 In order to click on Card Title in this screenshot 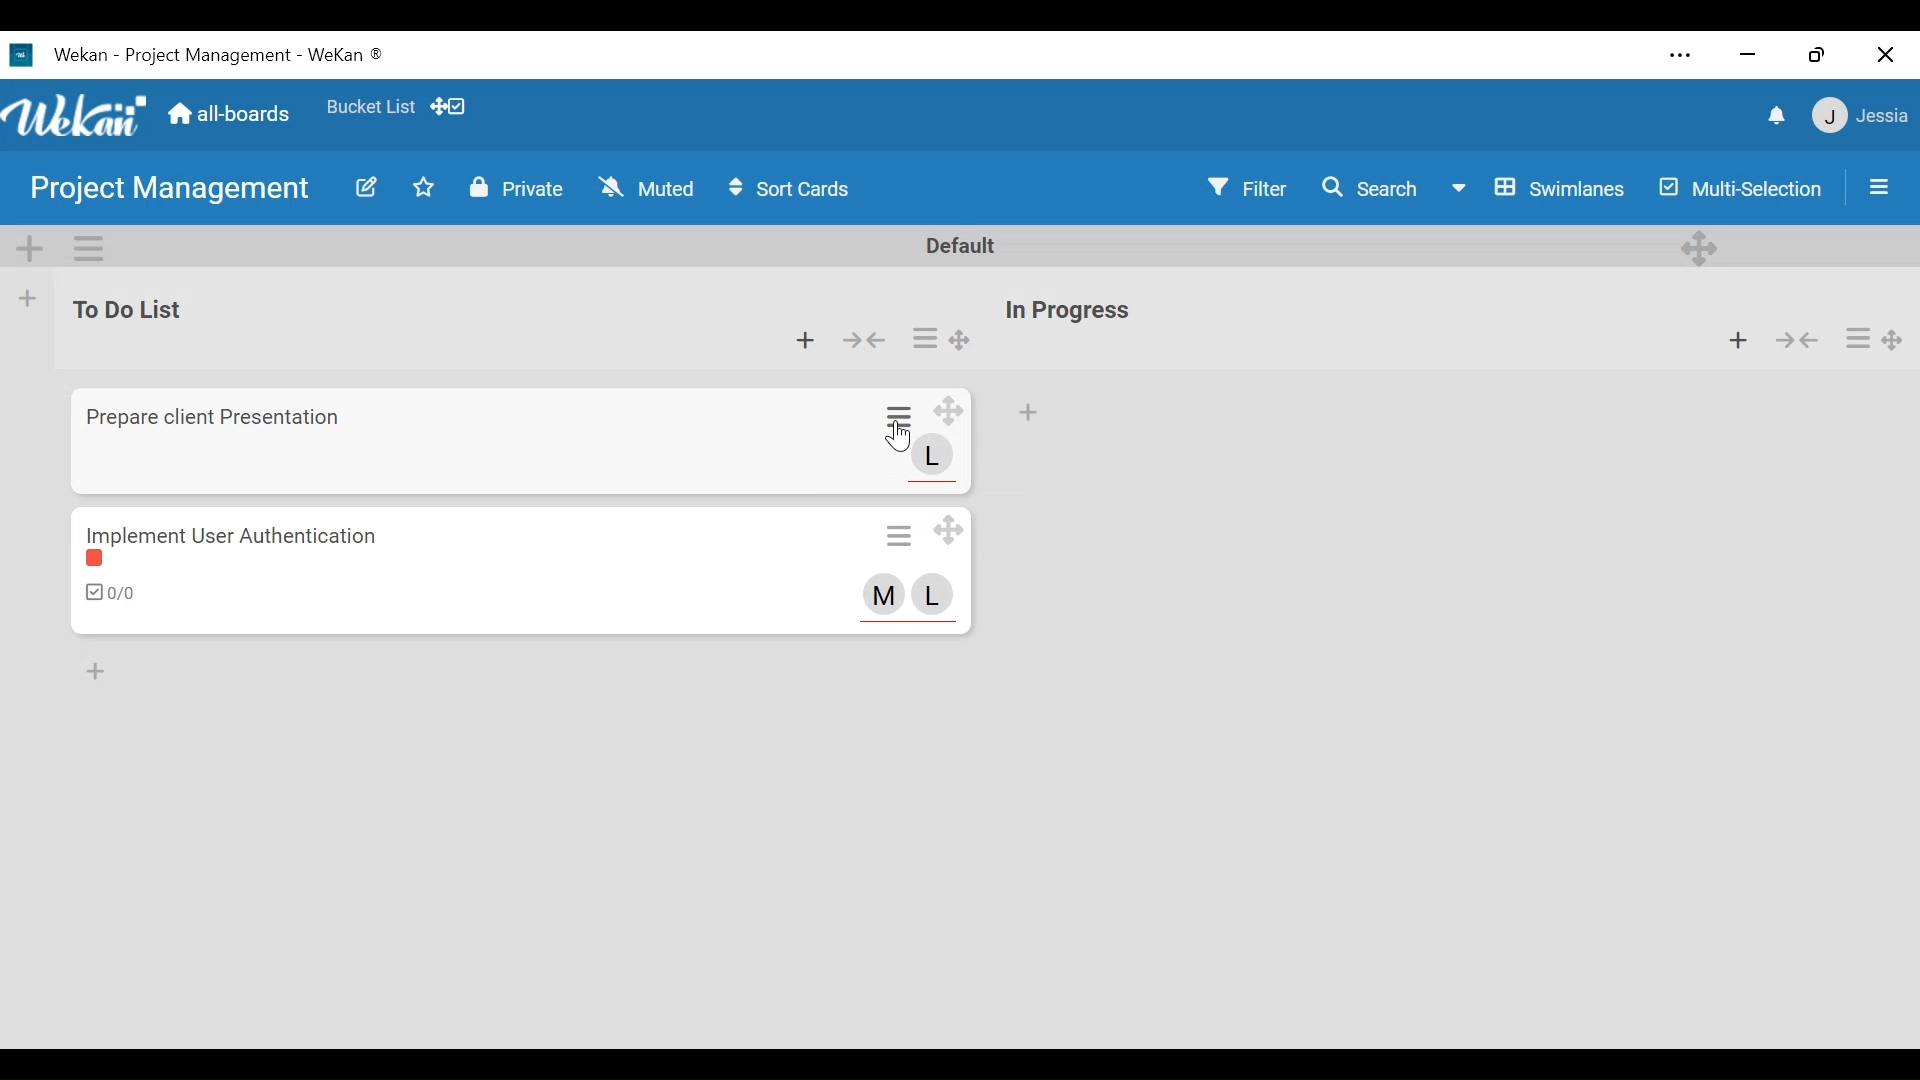, I will do `click(220, 417)`.